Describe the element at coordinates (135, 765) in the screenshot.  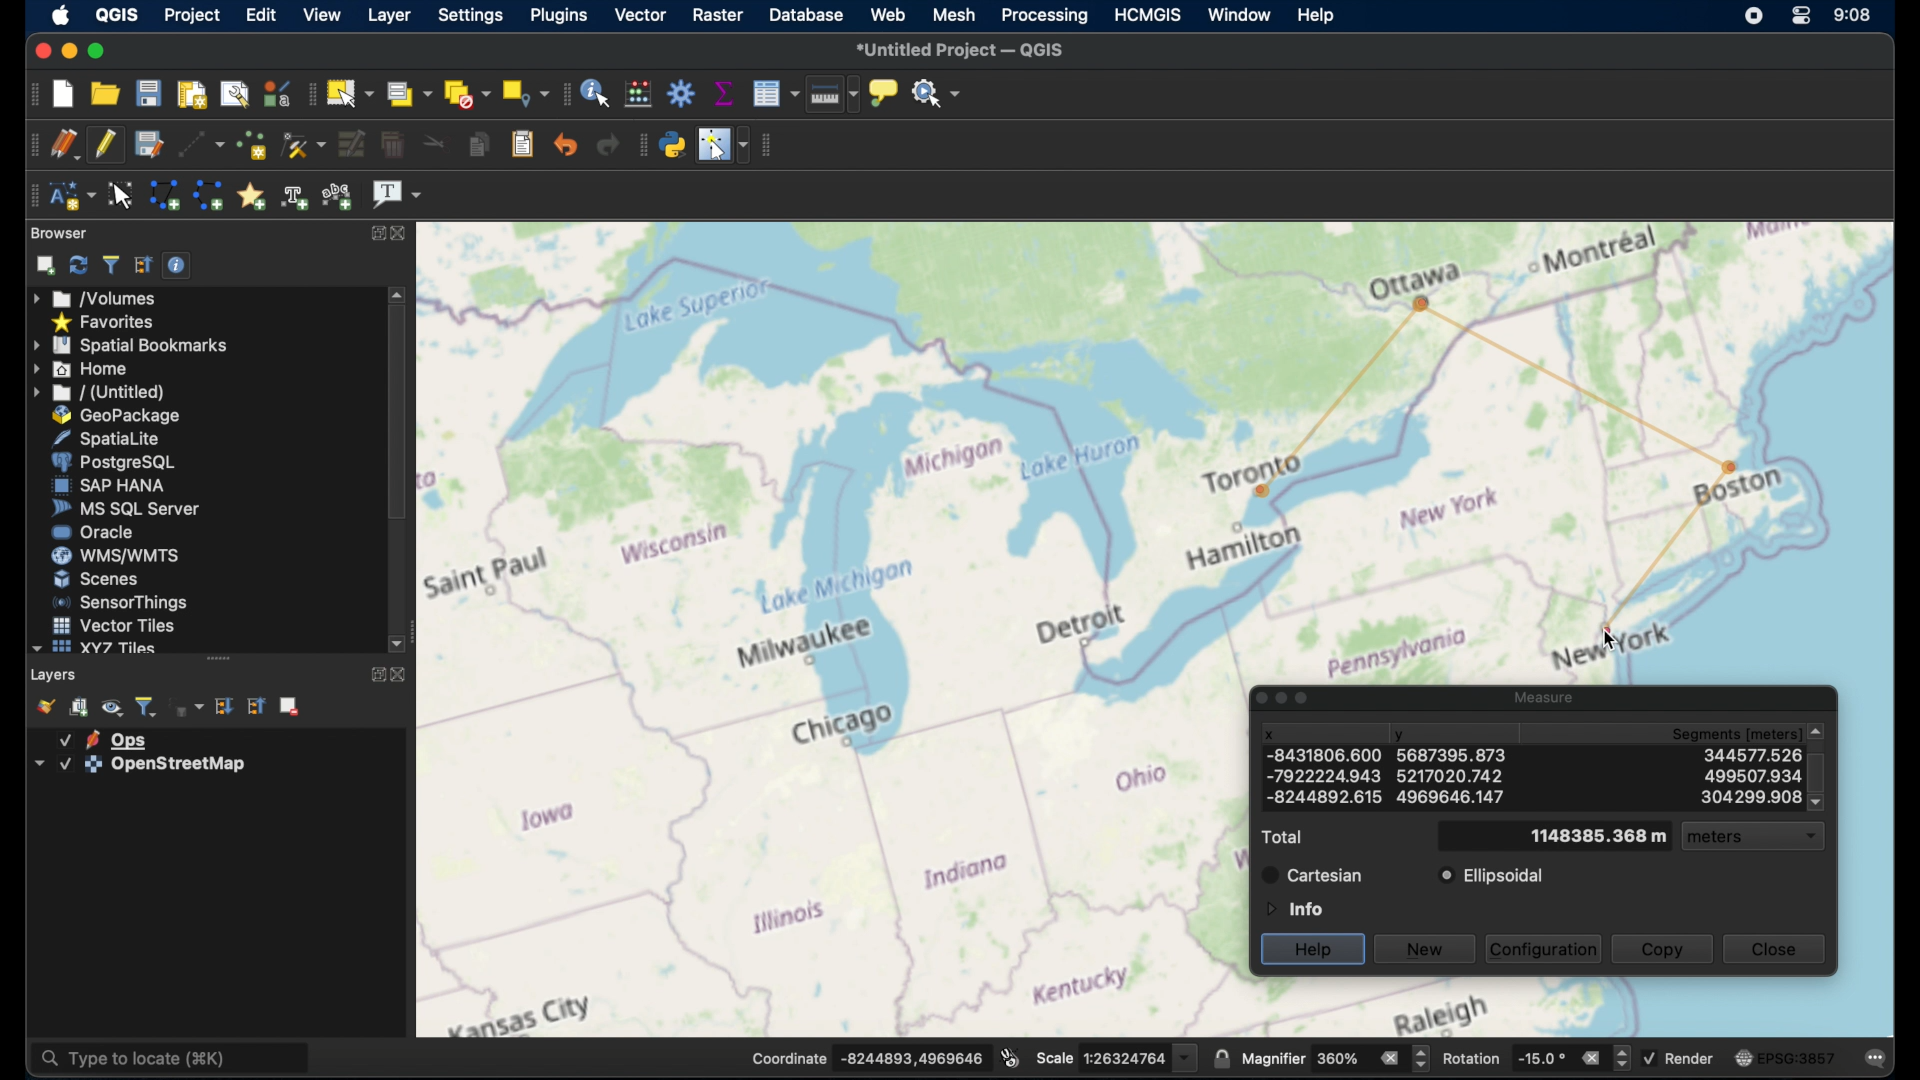
I see `layer` at that location.